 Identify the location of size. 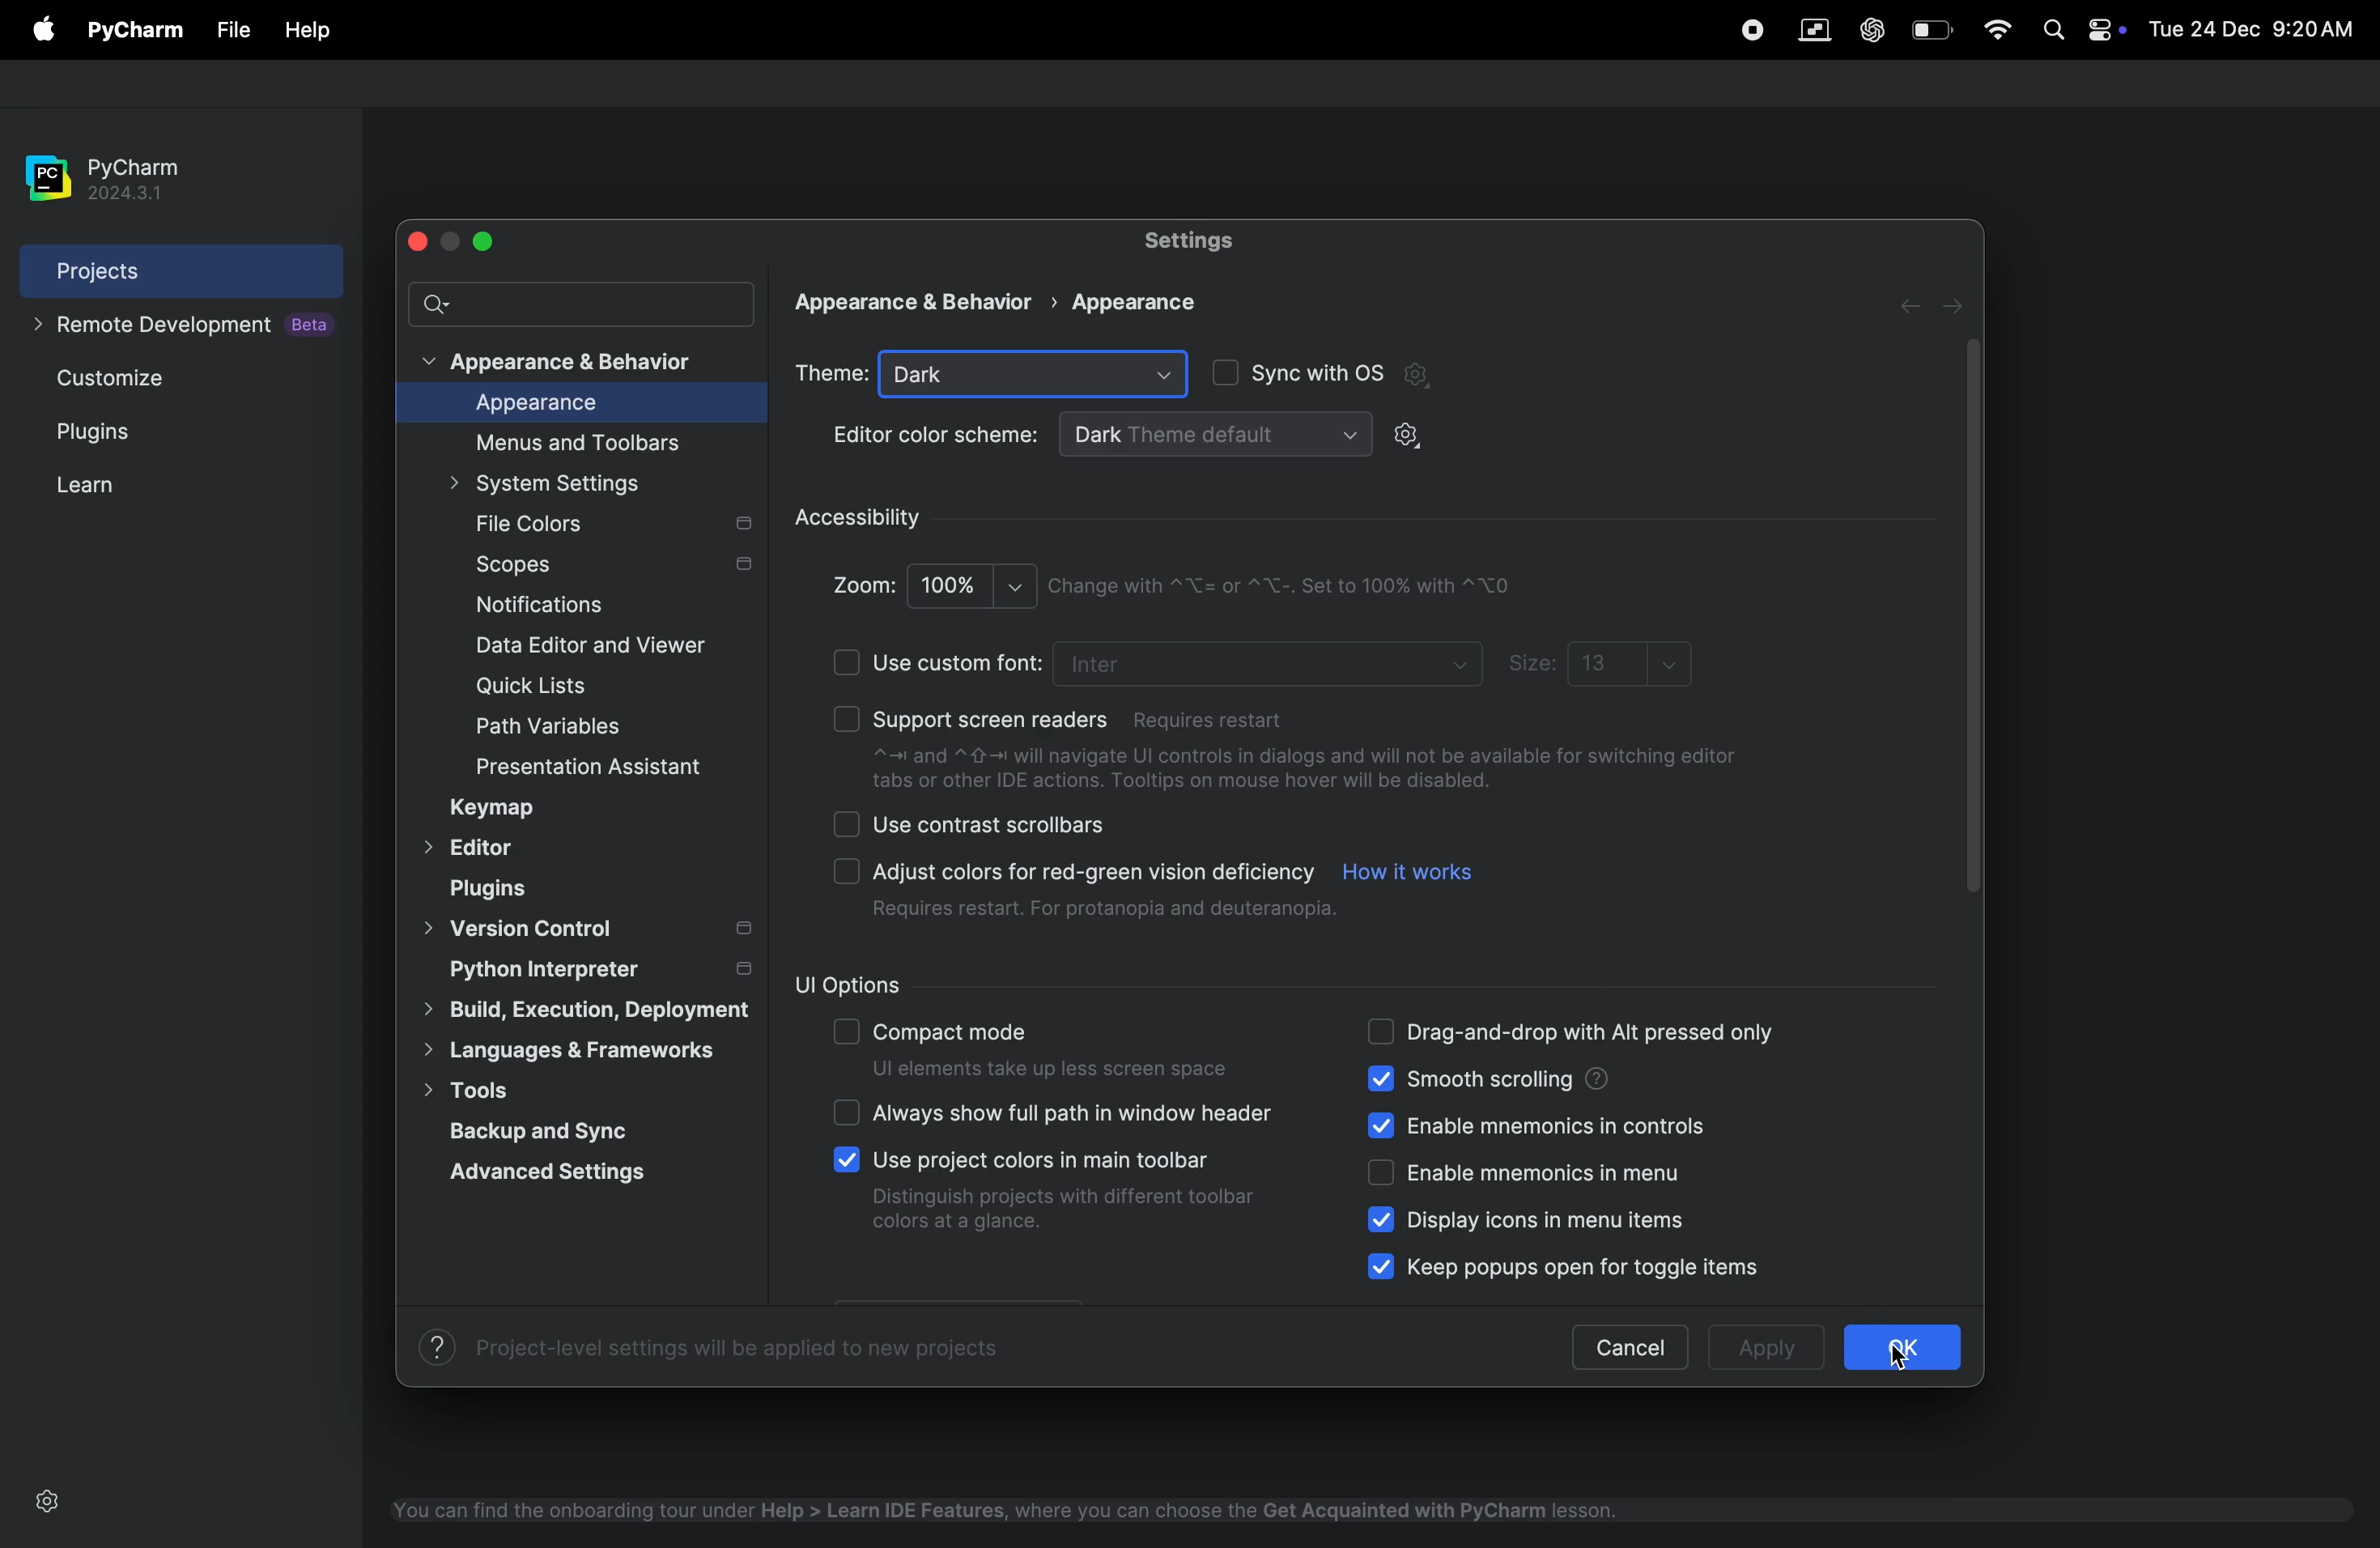
(1531, 665).